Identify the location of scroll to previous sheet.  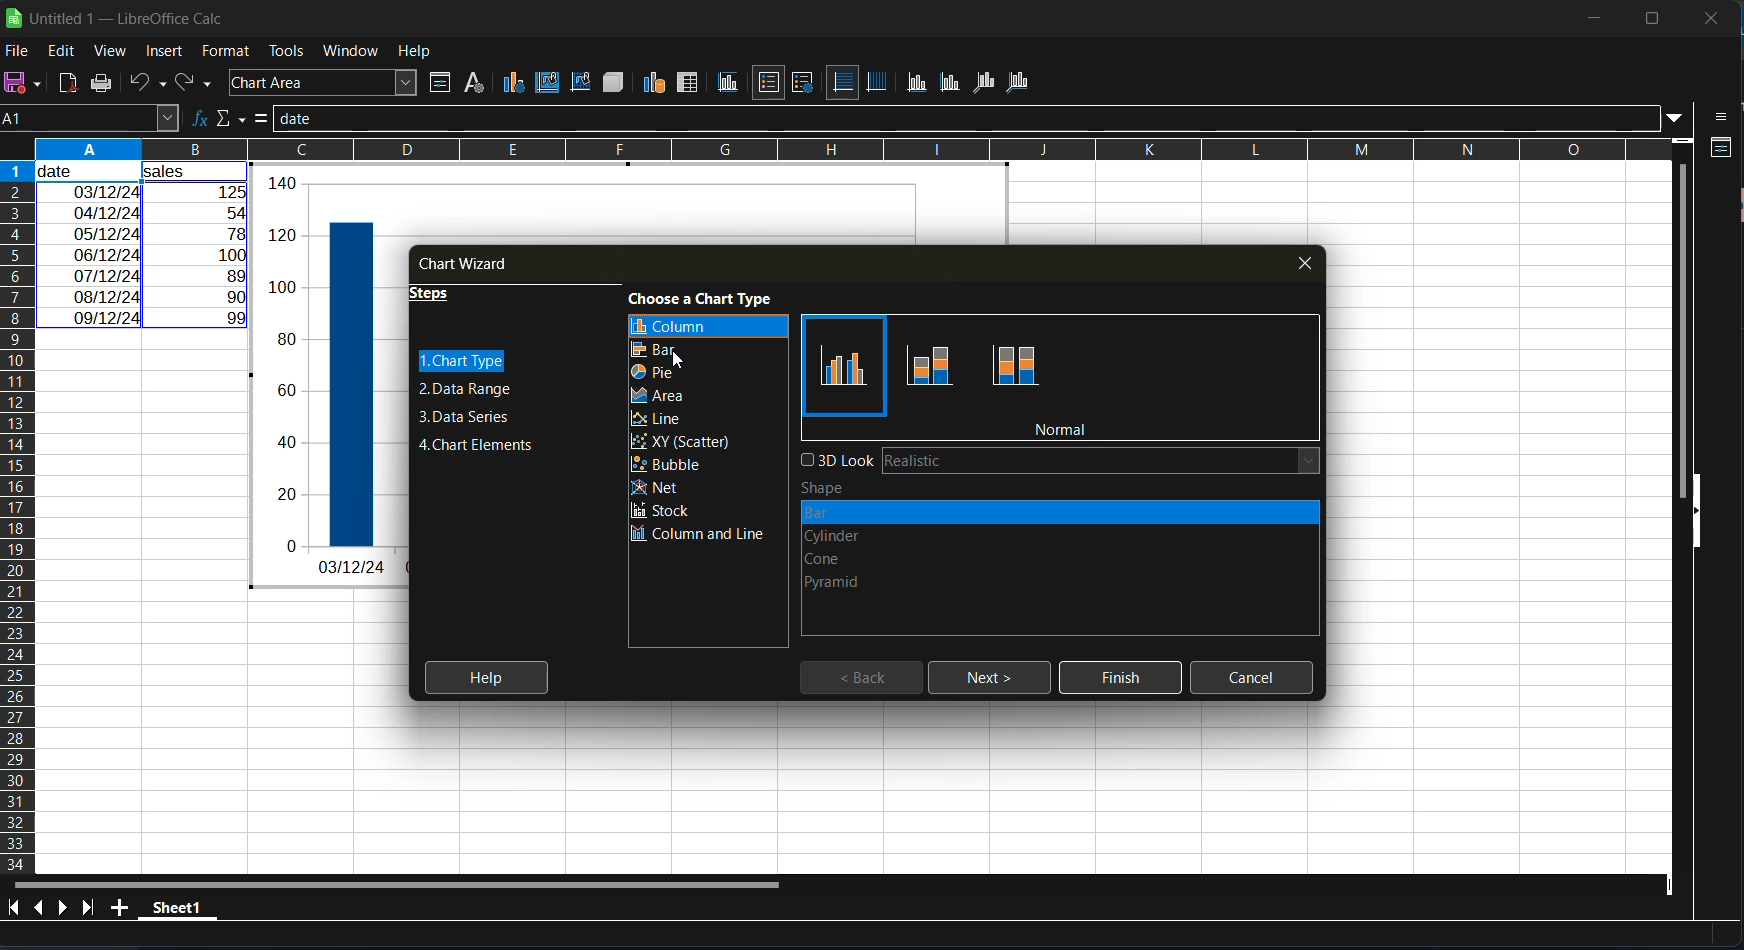
(39, 905).